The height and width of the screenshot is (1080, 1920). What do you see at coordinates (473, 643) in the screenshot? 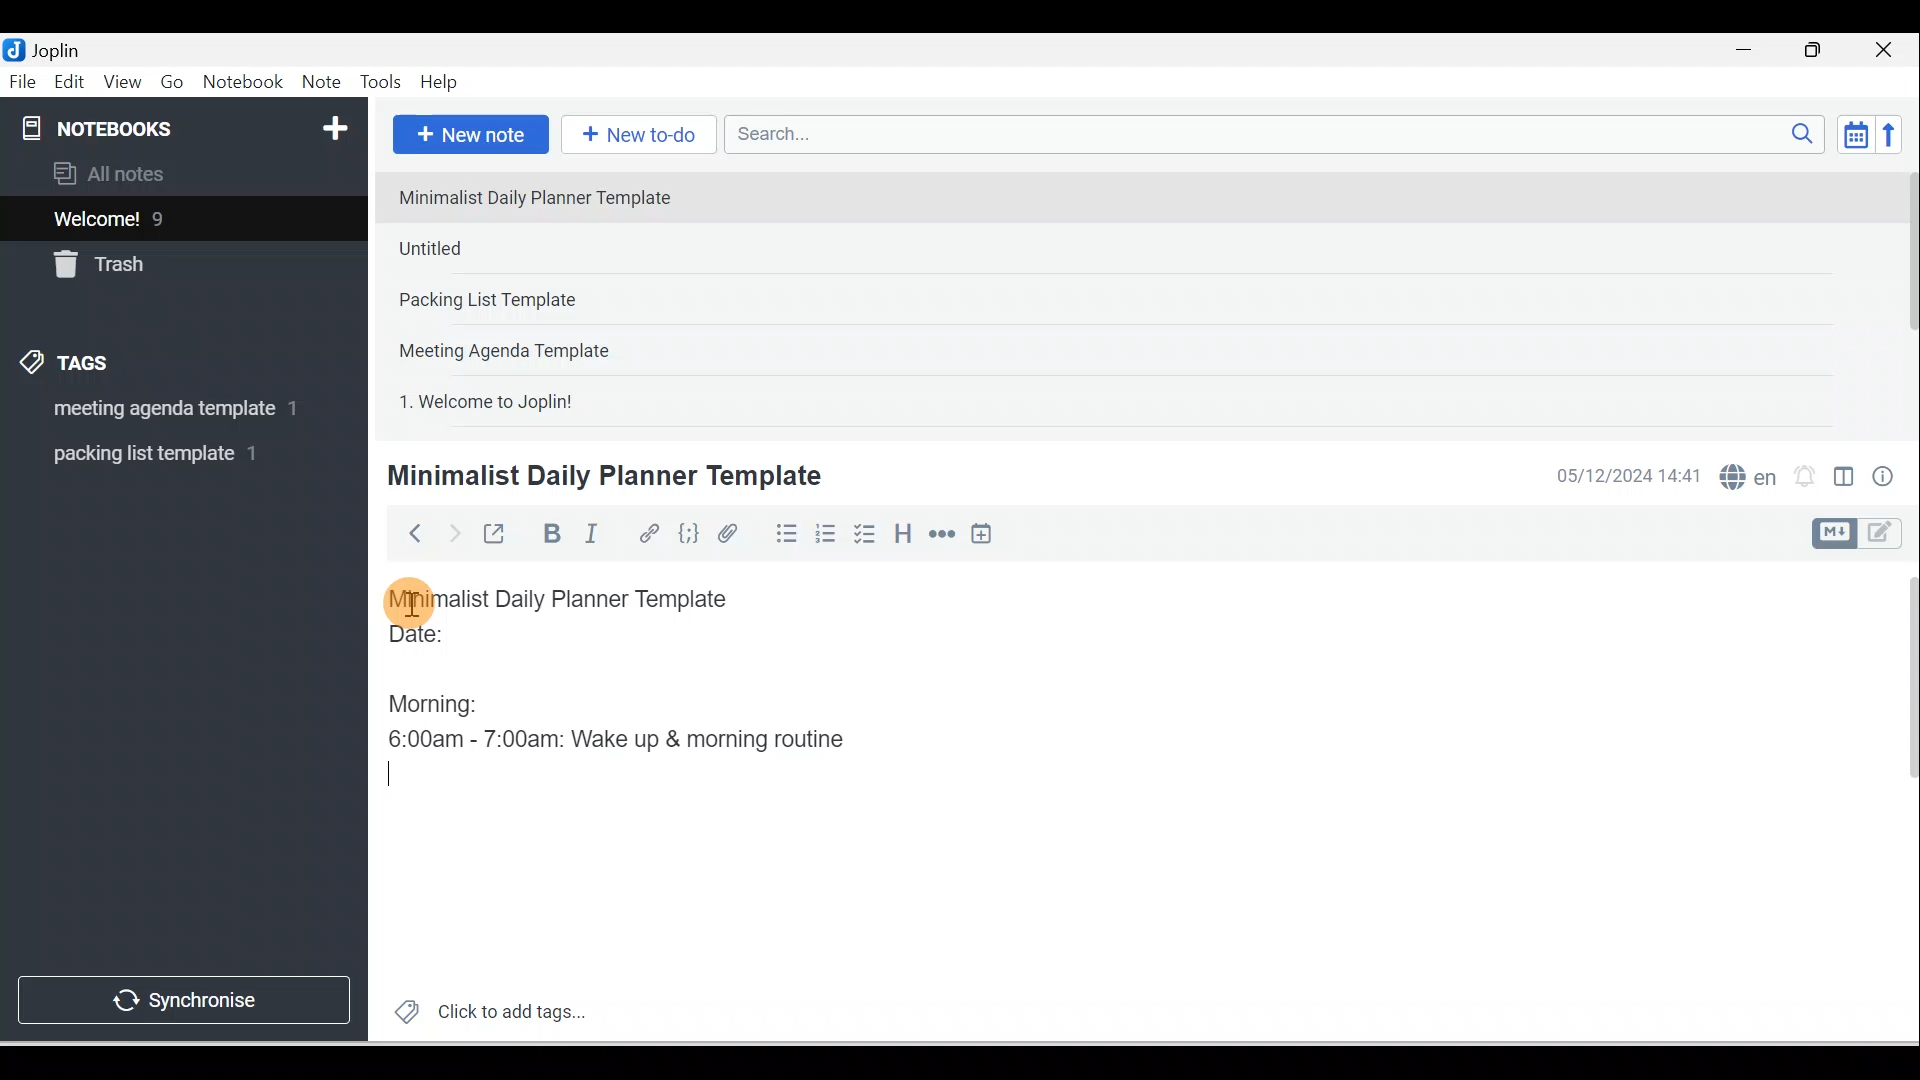
I see `Date:` at bounding box center [473, 643].